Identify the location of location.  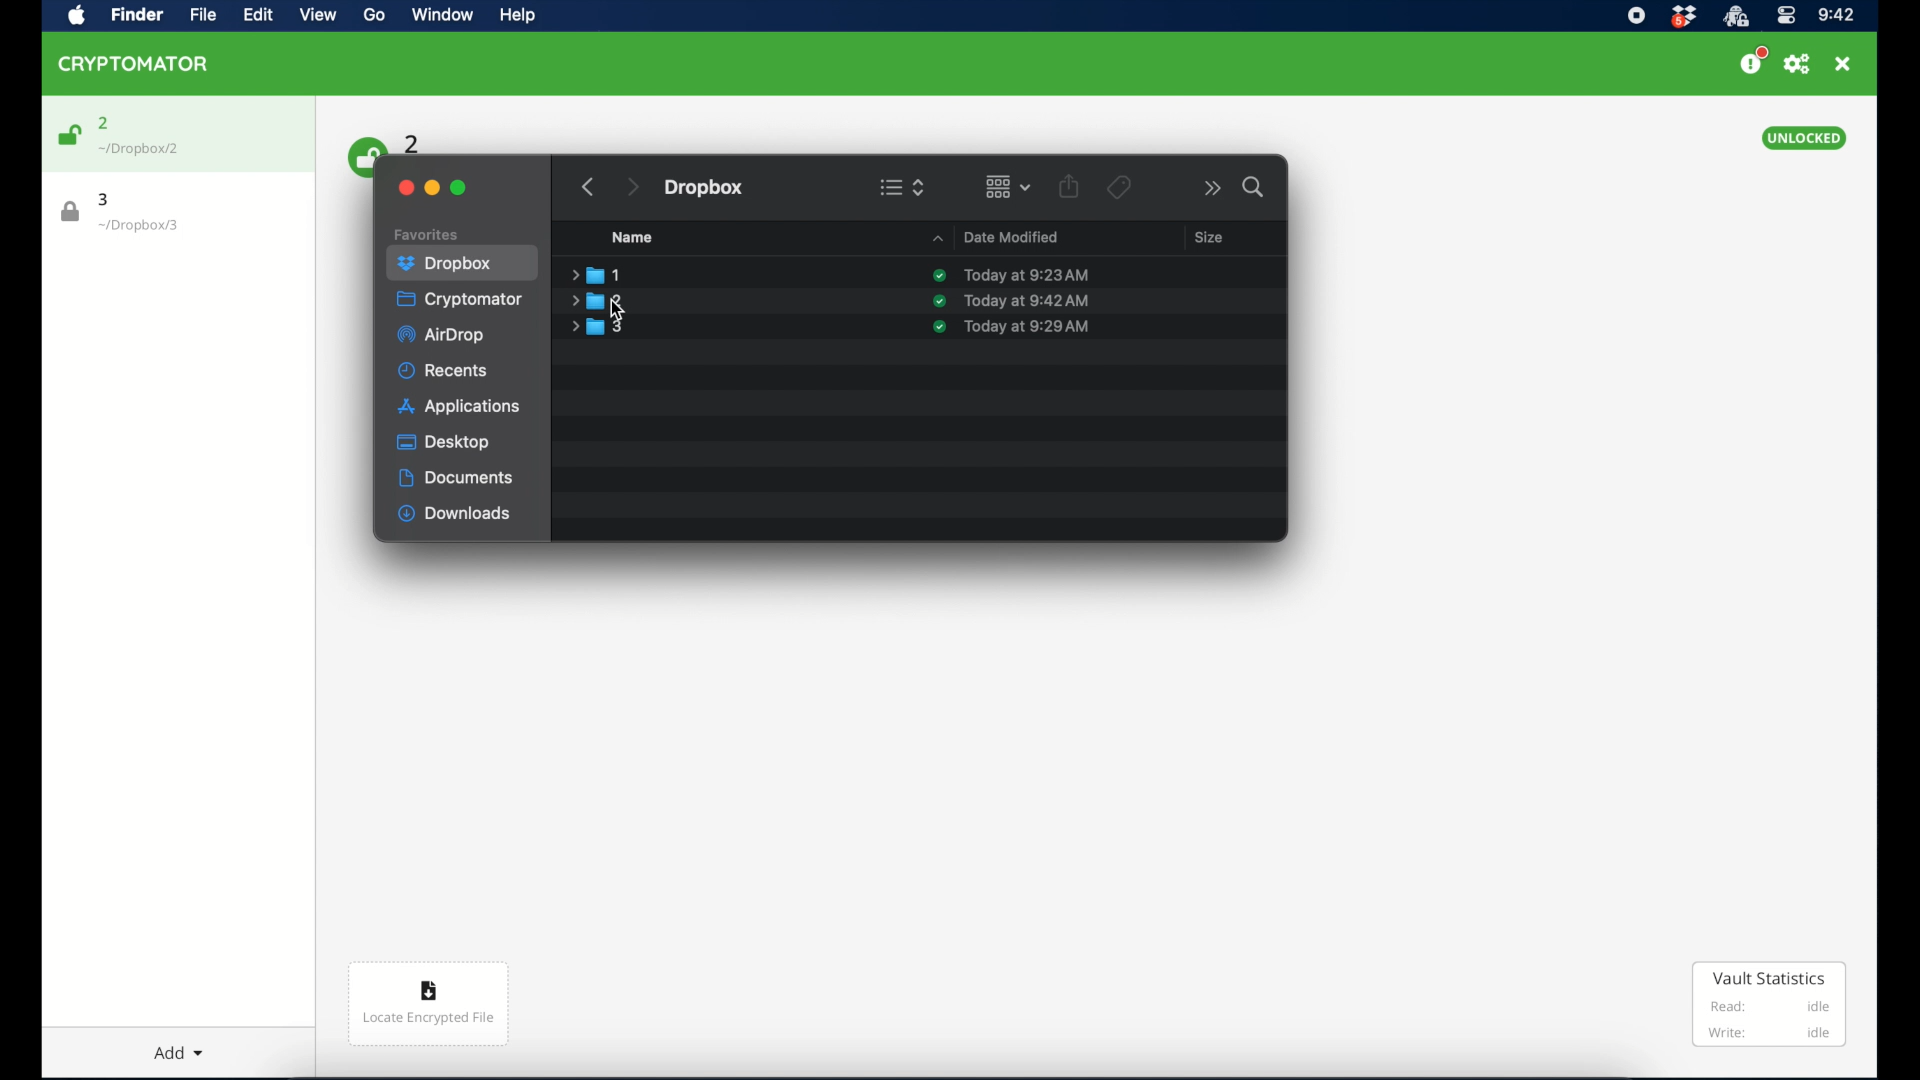
(140, 149).